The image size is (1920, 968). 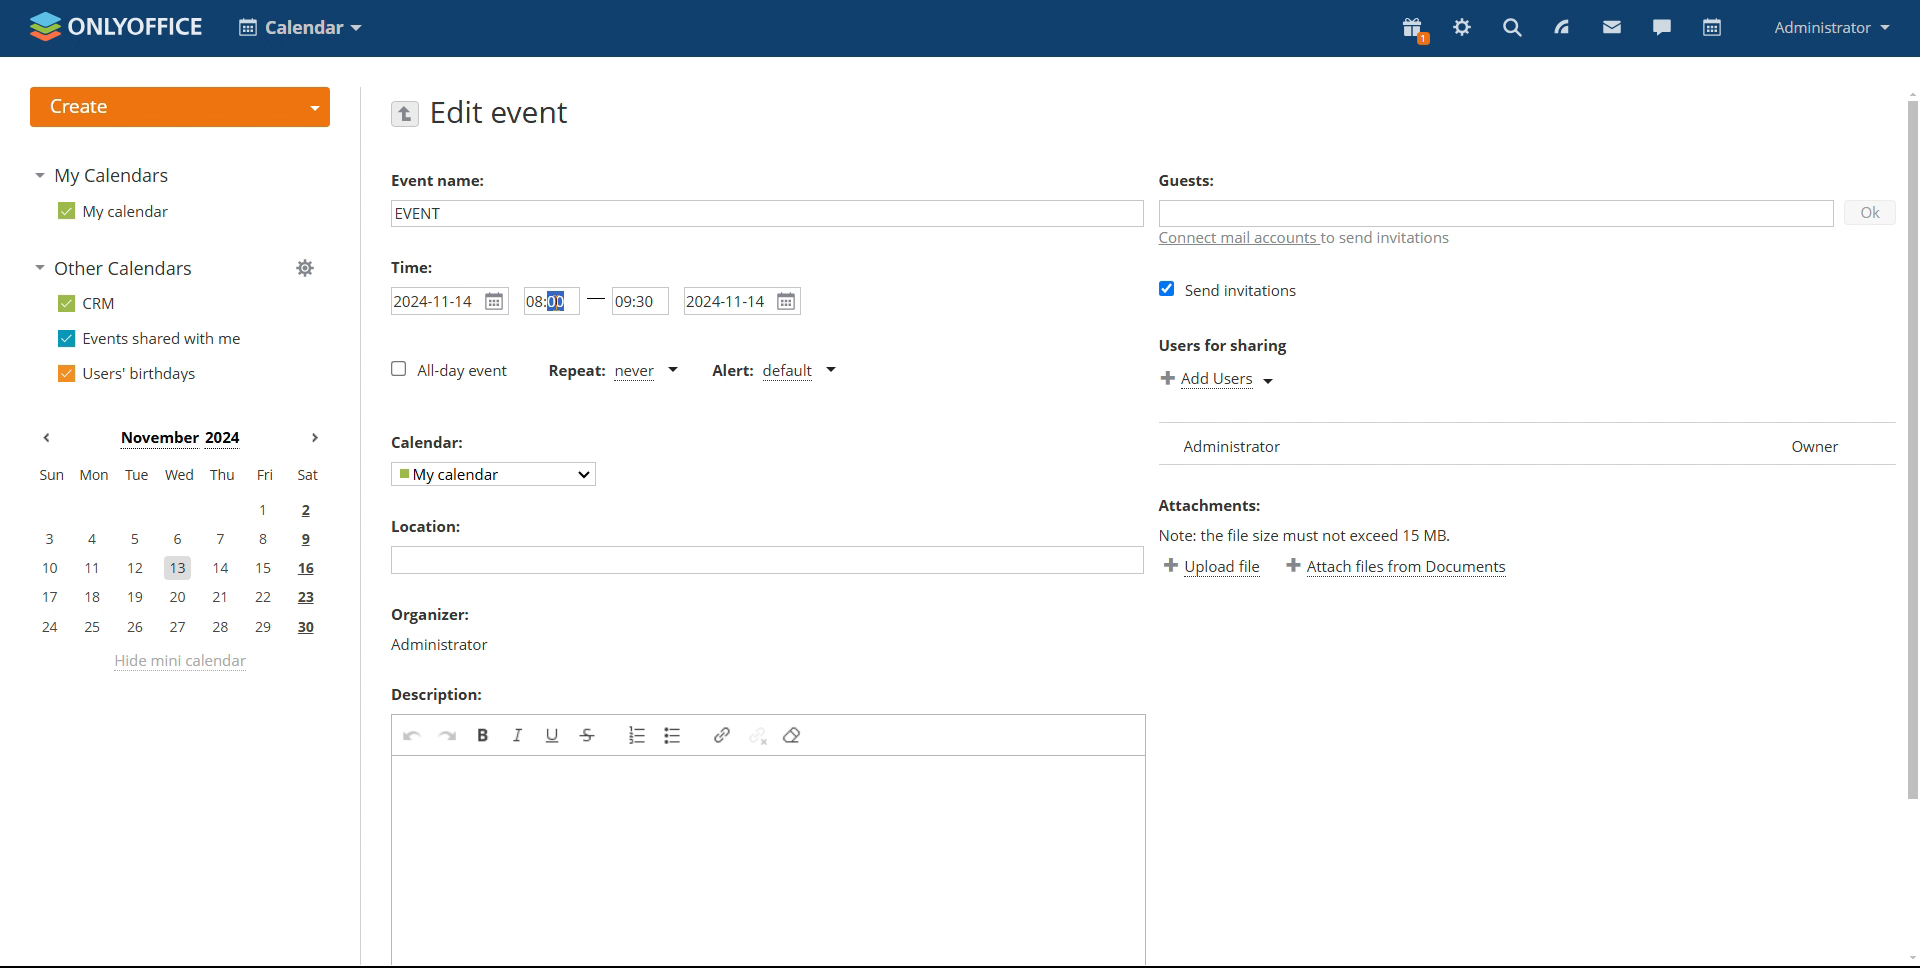 What do you see at coordinates (1217, 380) in the screenshot?
I see `add users for sharing` at bounding box center [1217, 380].